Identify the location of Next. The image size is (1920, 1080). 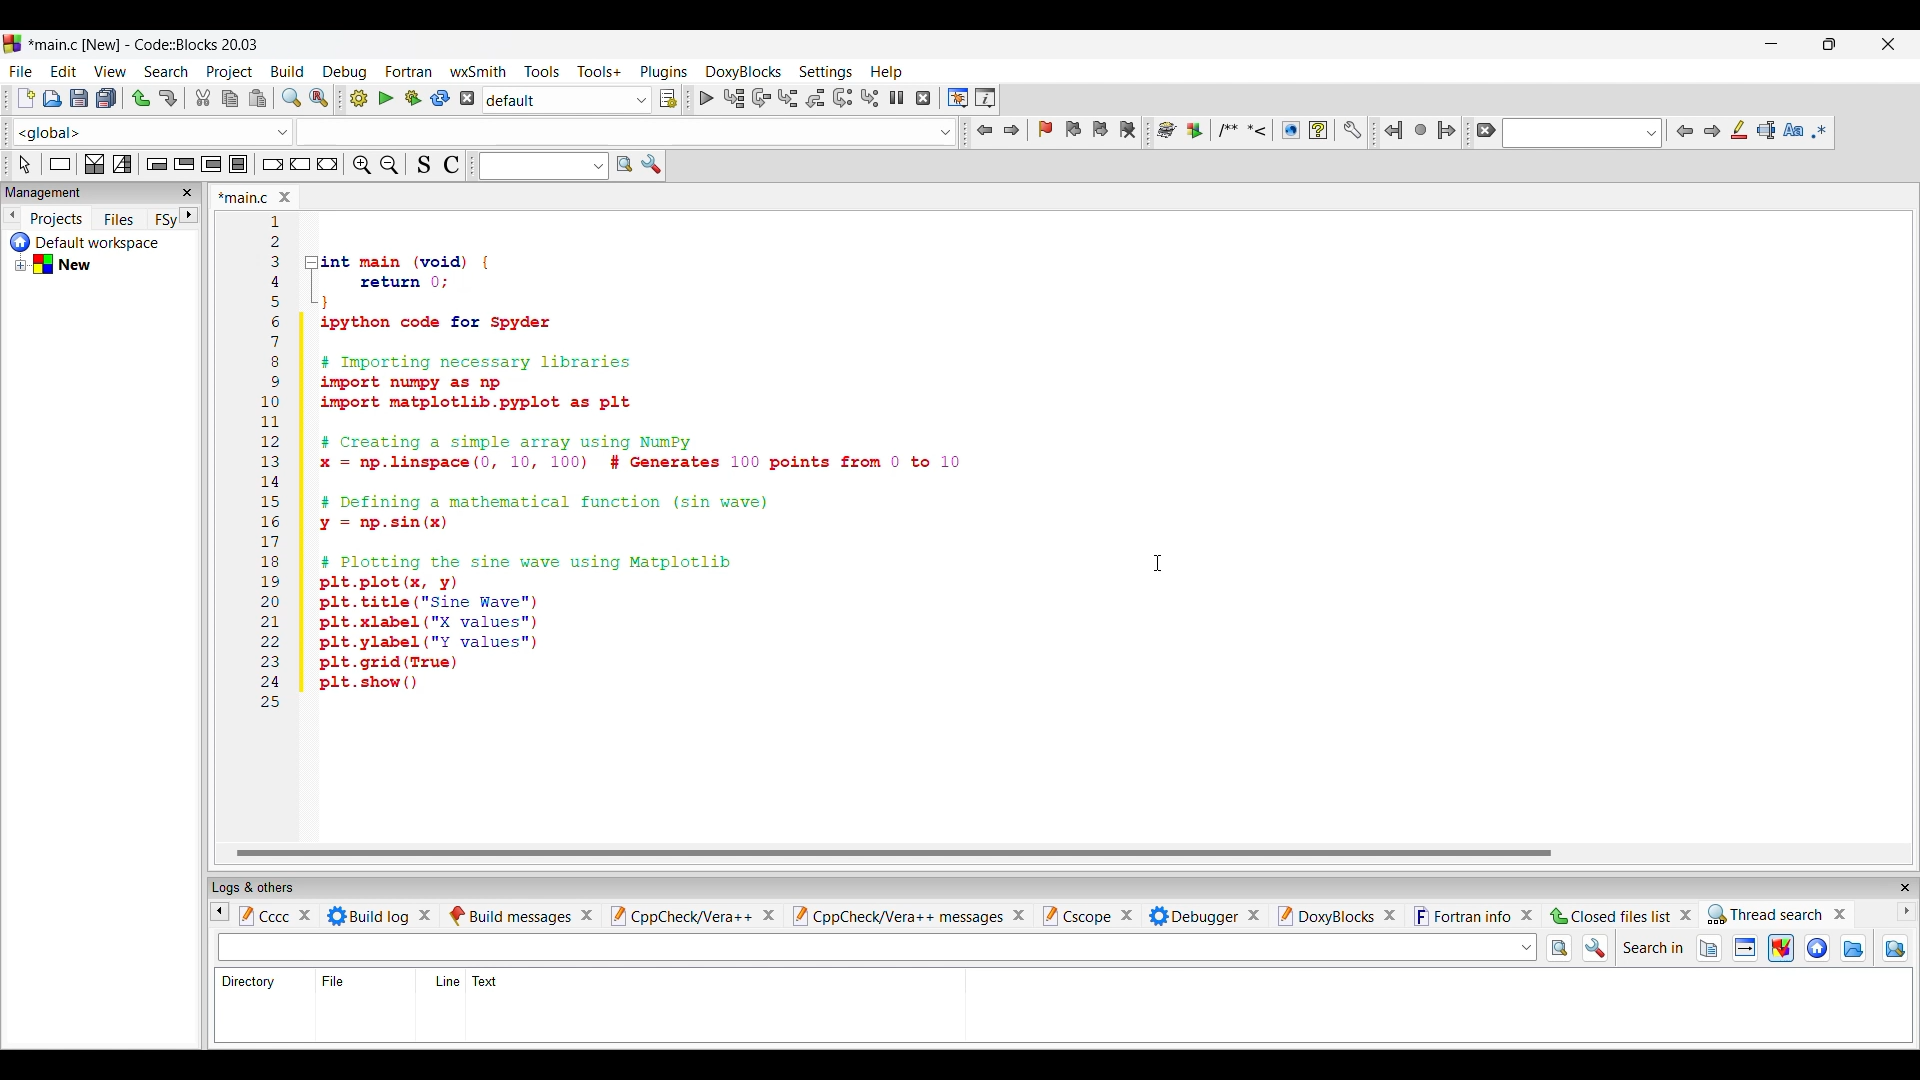
(1713, 131).